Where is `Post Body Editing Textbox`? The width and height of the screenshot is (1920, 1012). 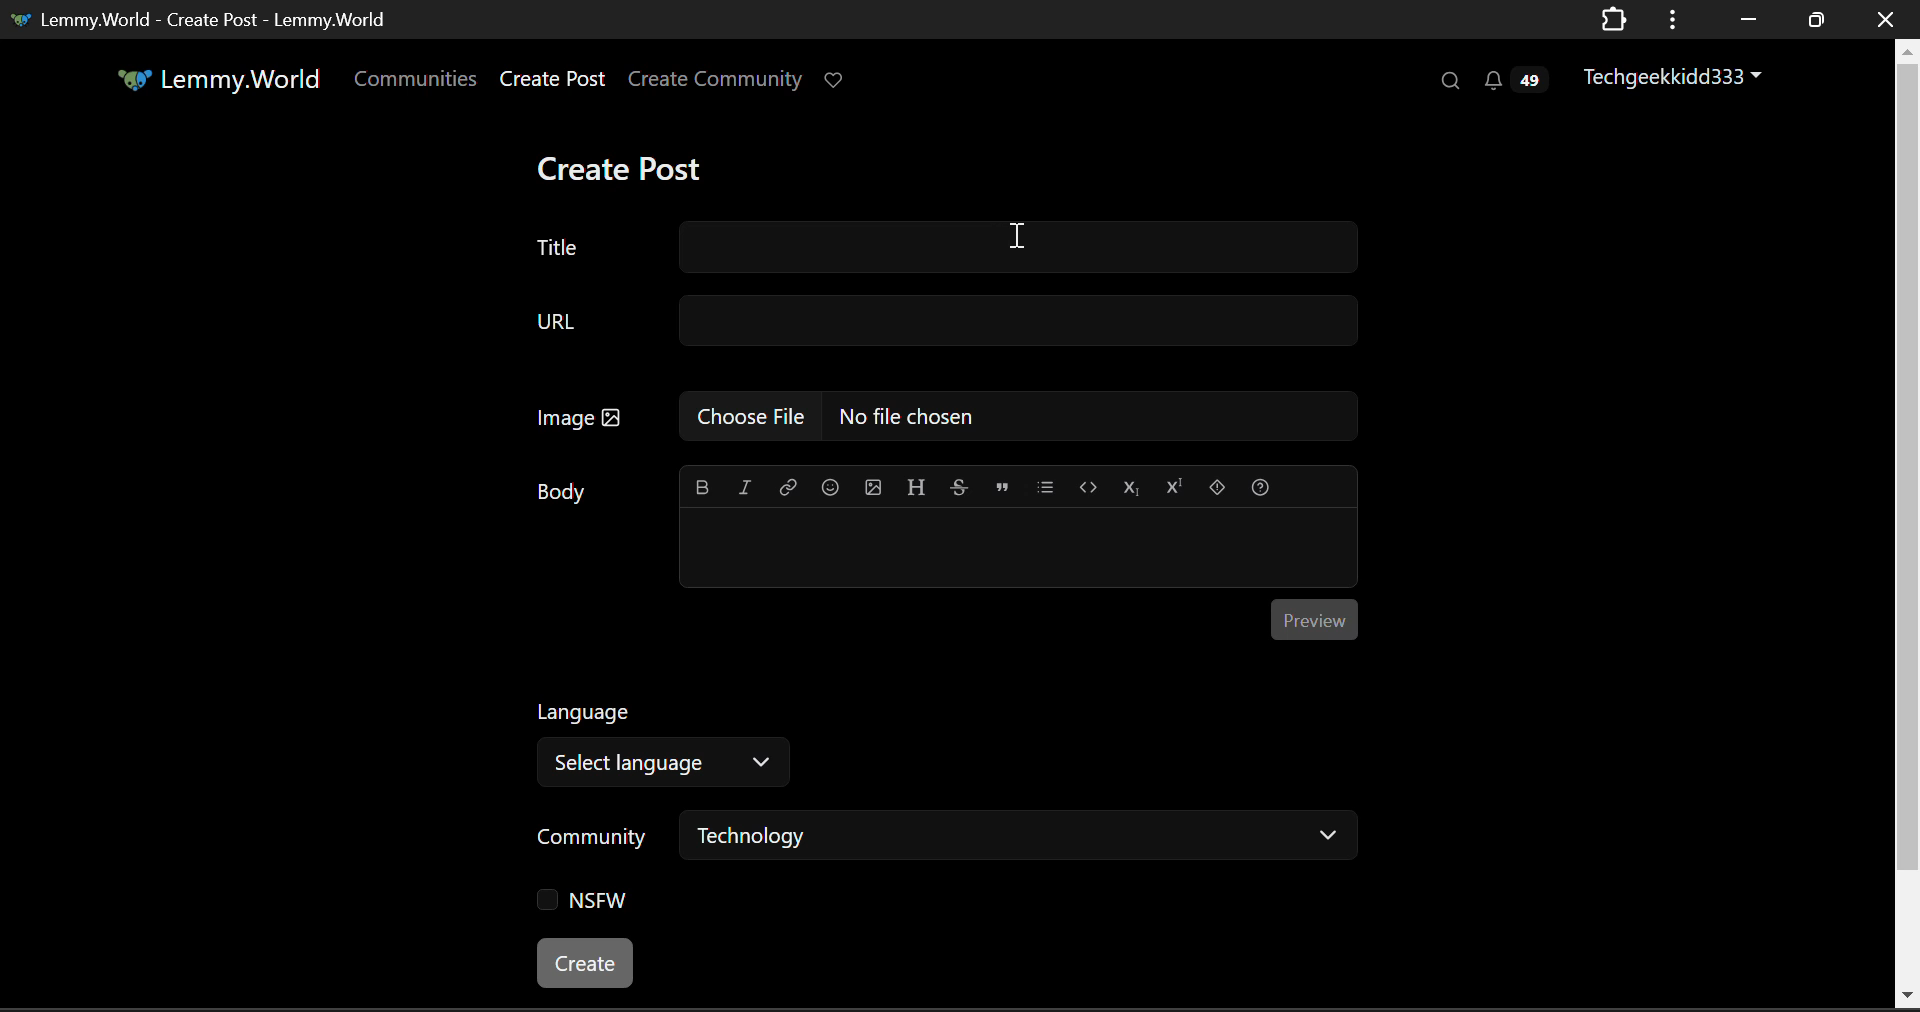
Post Body Editing Textbox is located at coordinates (1016, 550).